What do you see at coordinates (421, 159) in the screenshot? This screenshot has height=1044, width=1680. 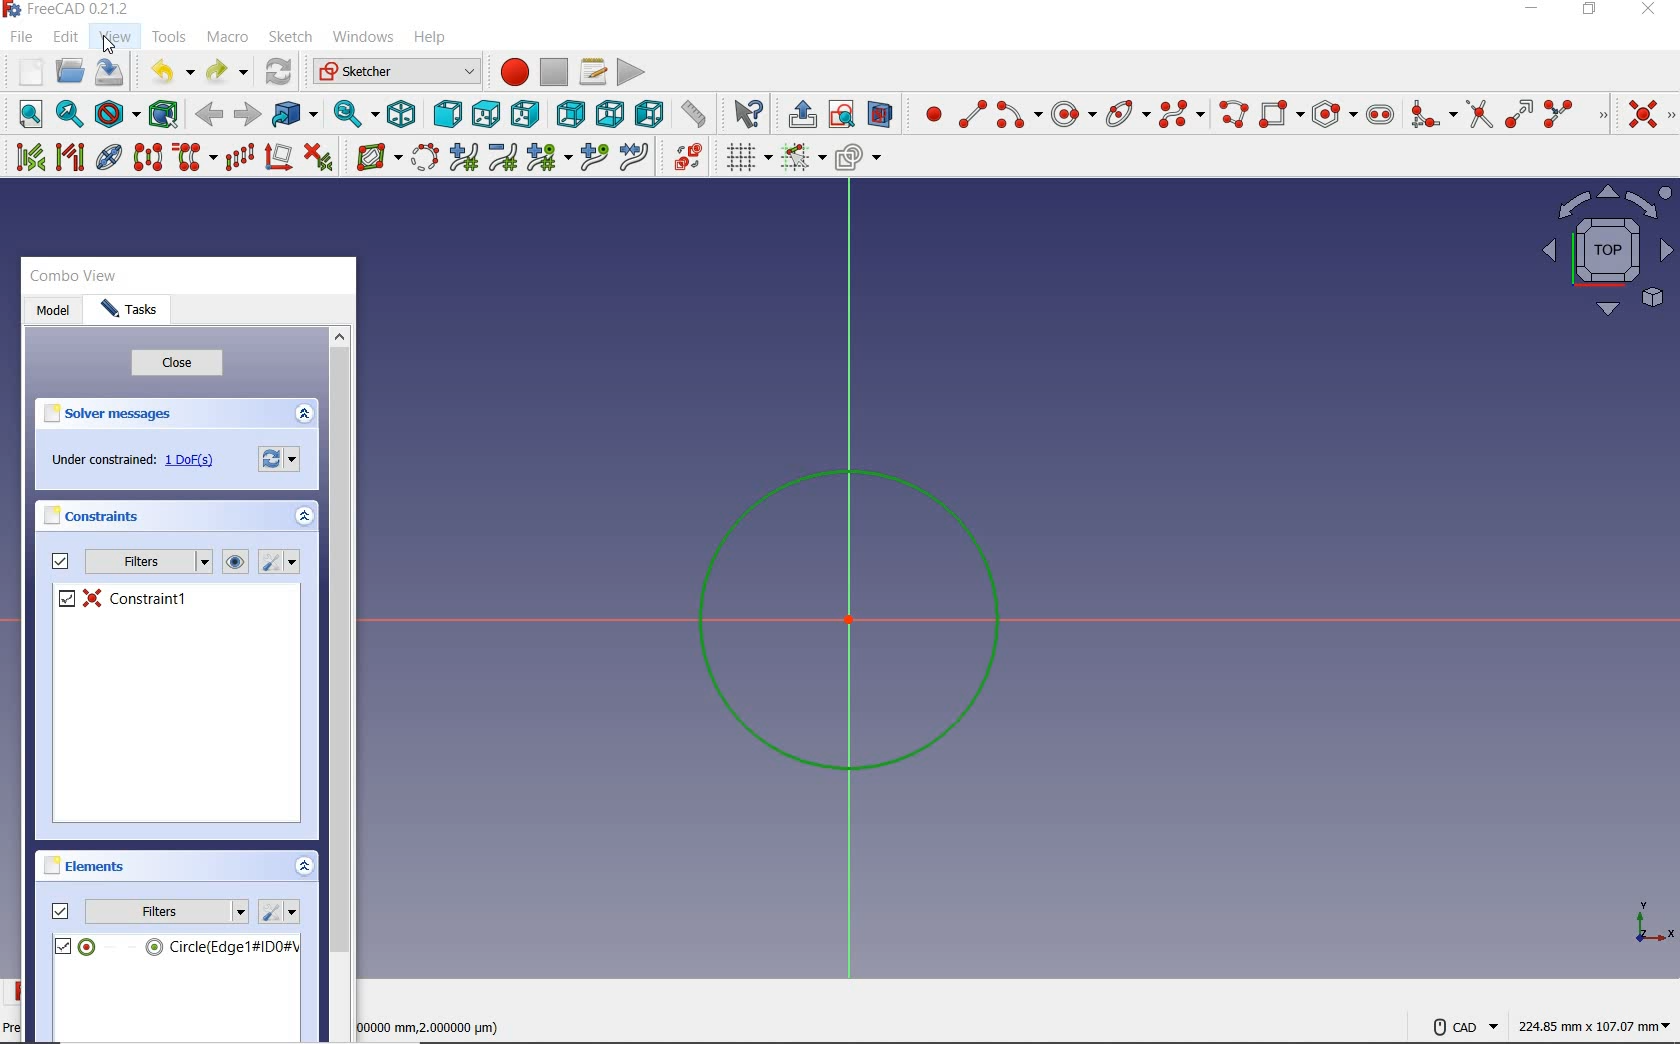 I see `convert geometry to B-spline` at bounding box center [421, 159].